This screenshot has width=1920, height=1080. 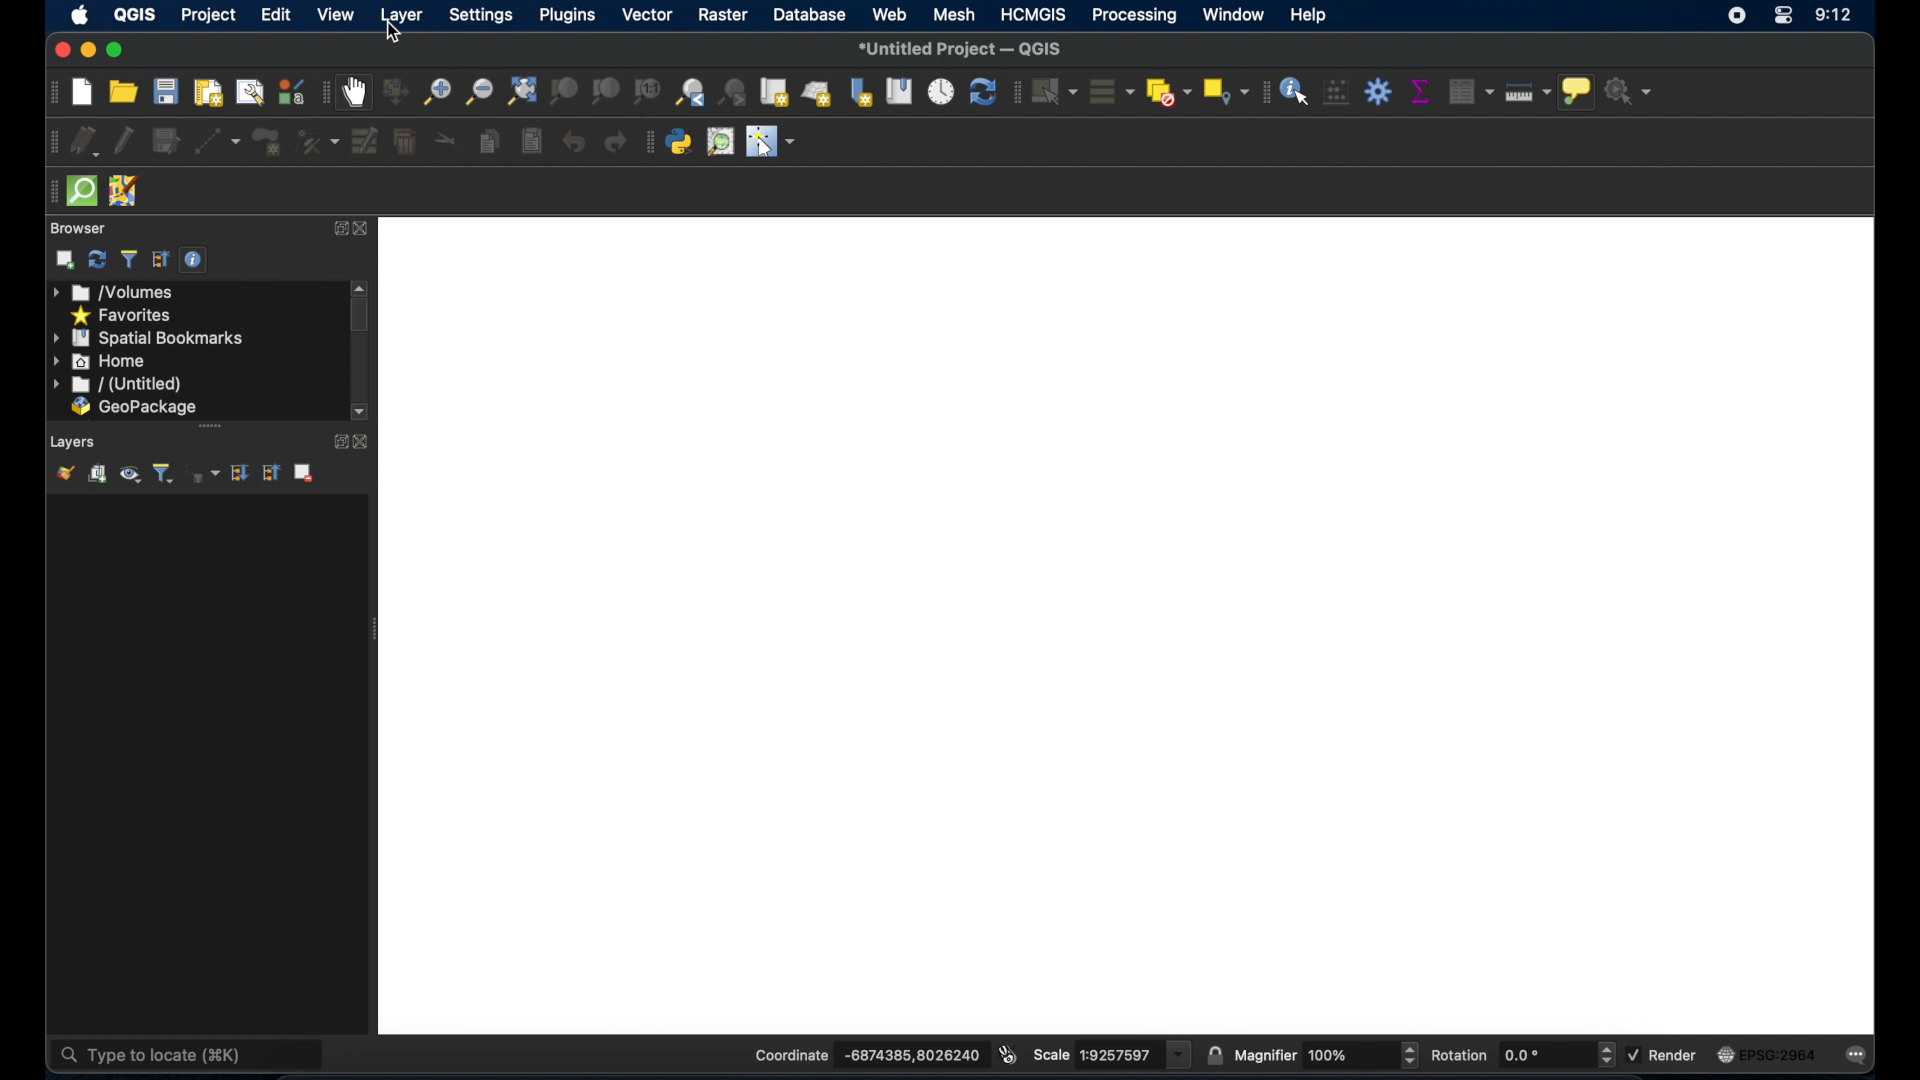 What do you see at coordinates (1113, 91) in the screenshot?
I see `select all features` at bounding box center [1113, 91].